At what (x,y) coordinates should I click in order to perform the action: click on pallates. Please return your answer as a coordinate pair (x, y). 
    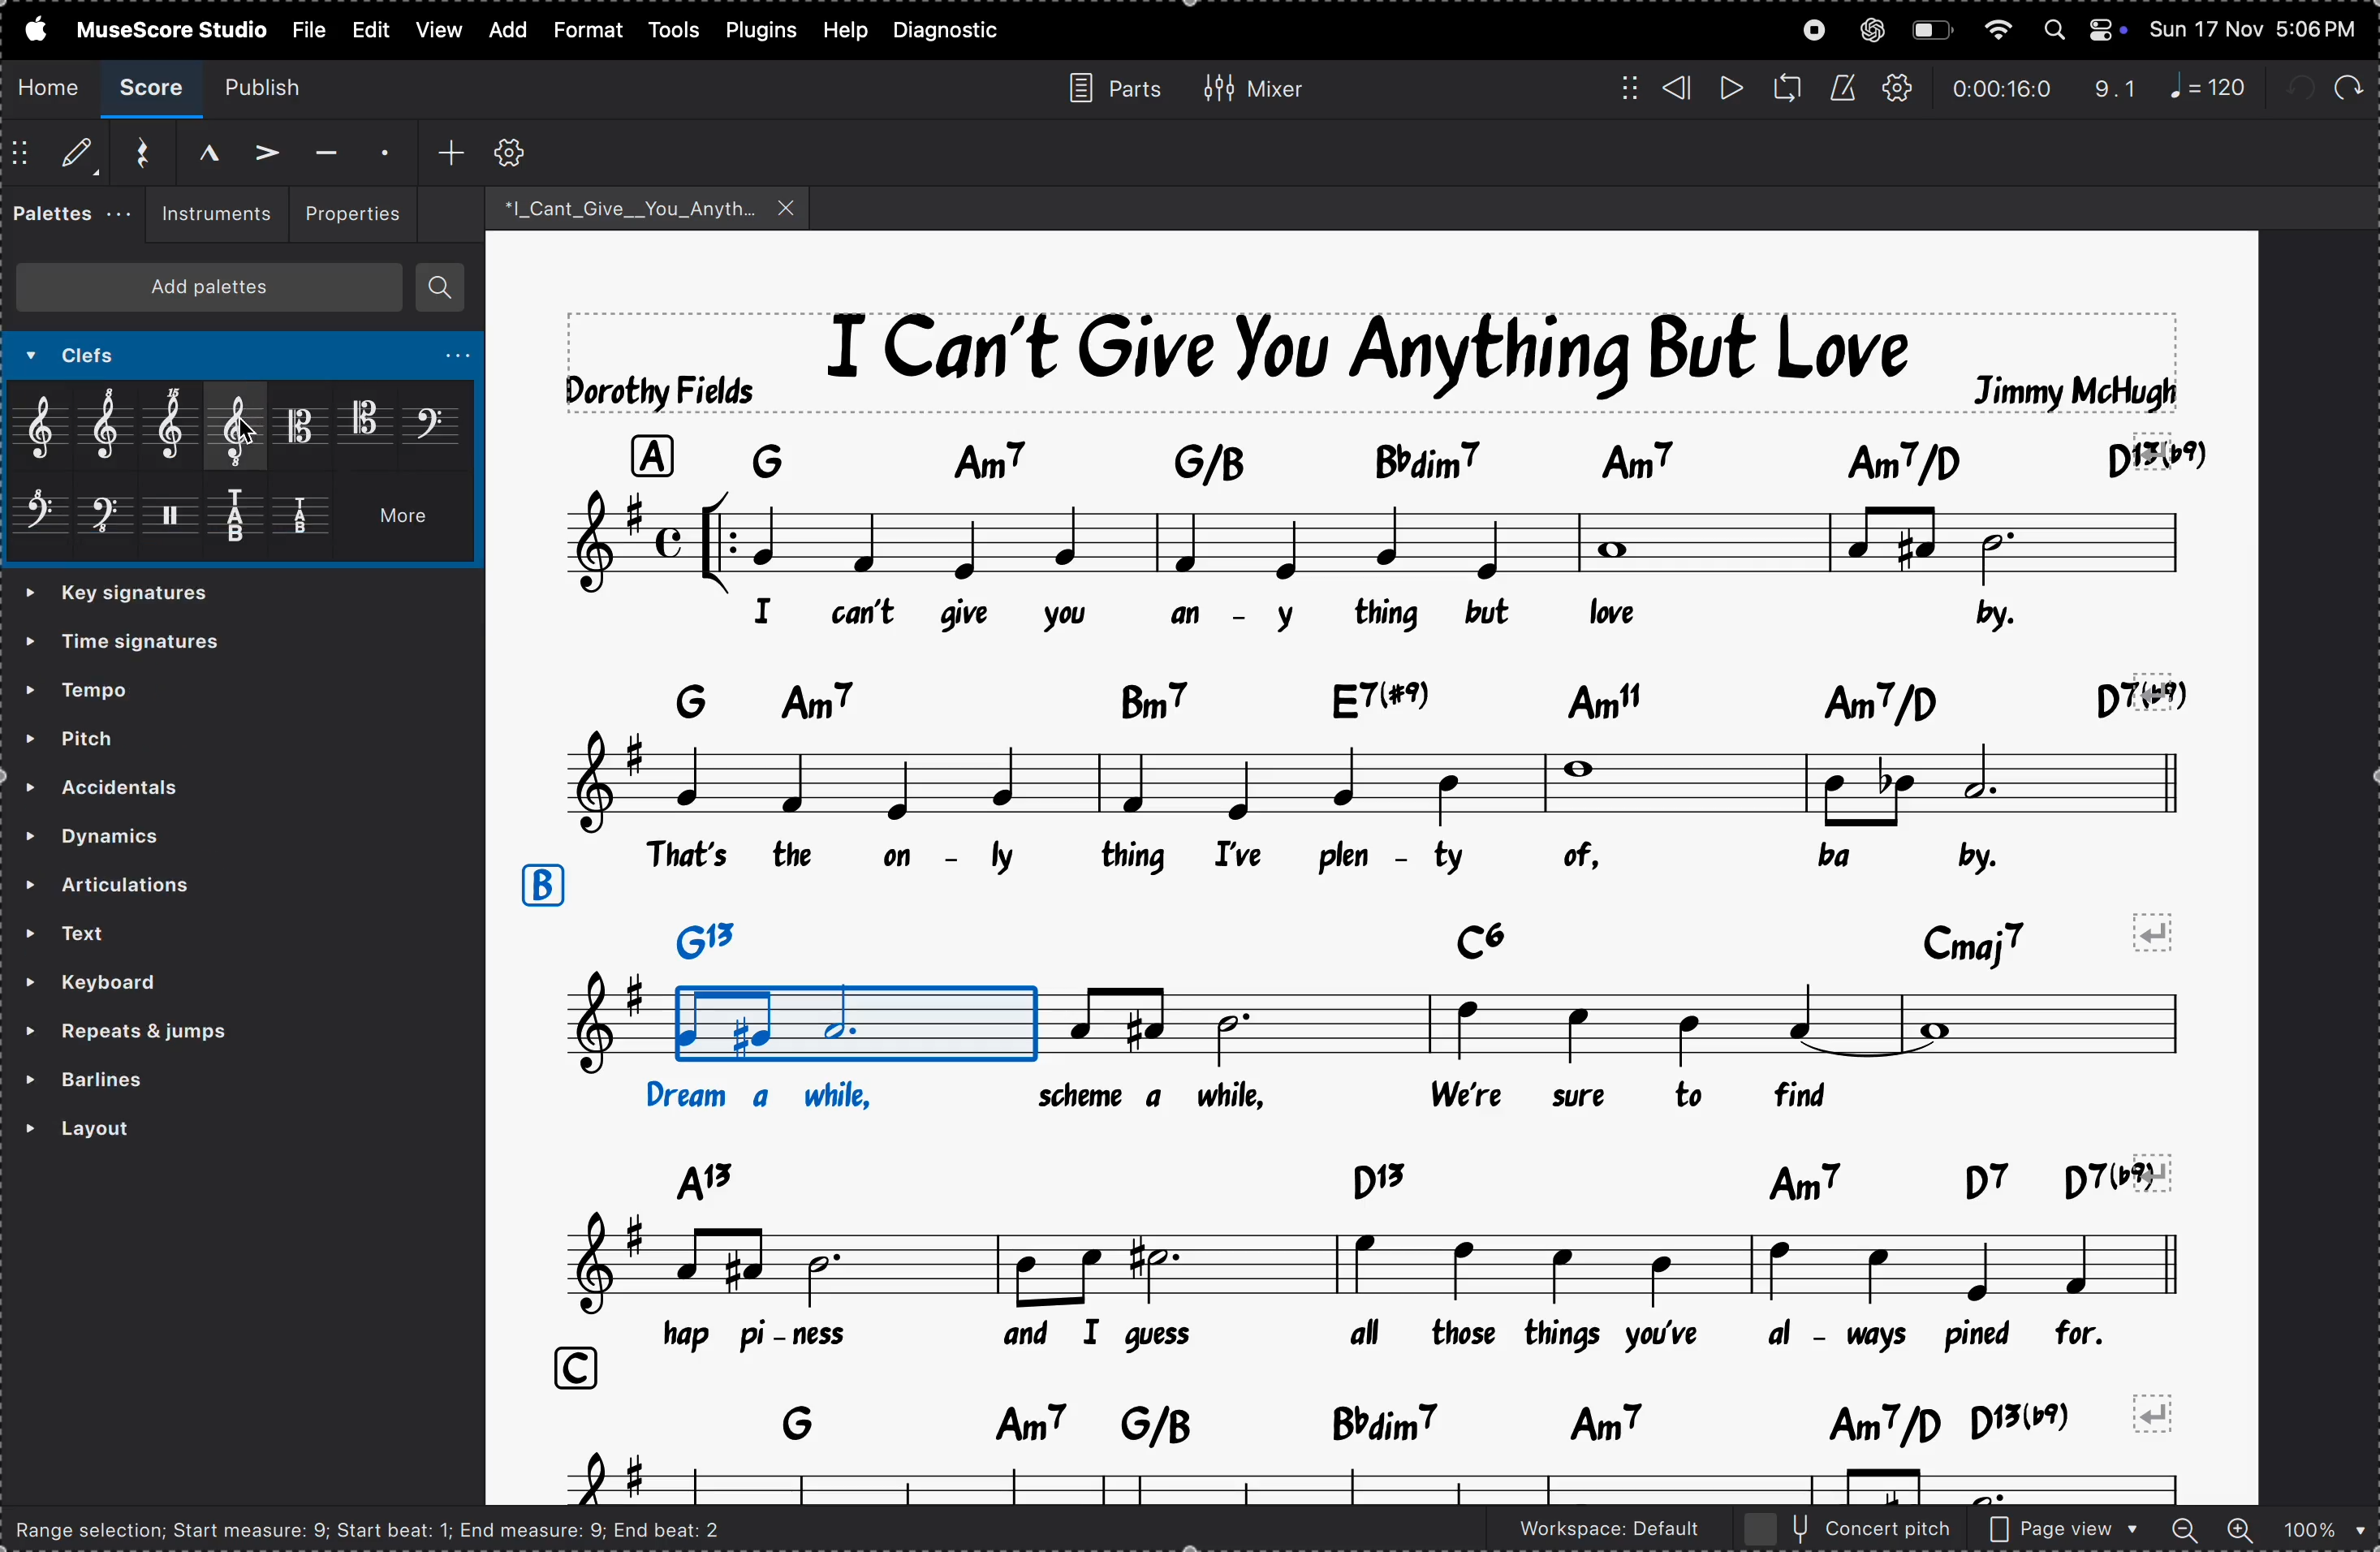
    Looking at the image, I should click on (63, 213).